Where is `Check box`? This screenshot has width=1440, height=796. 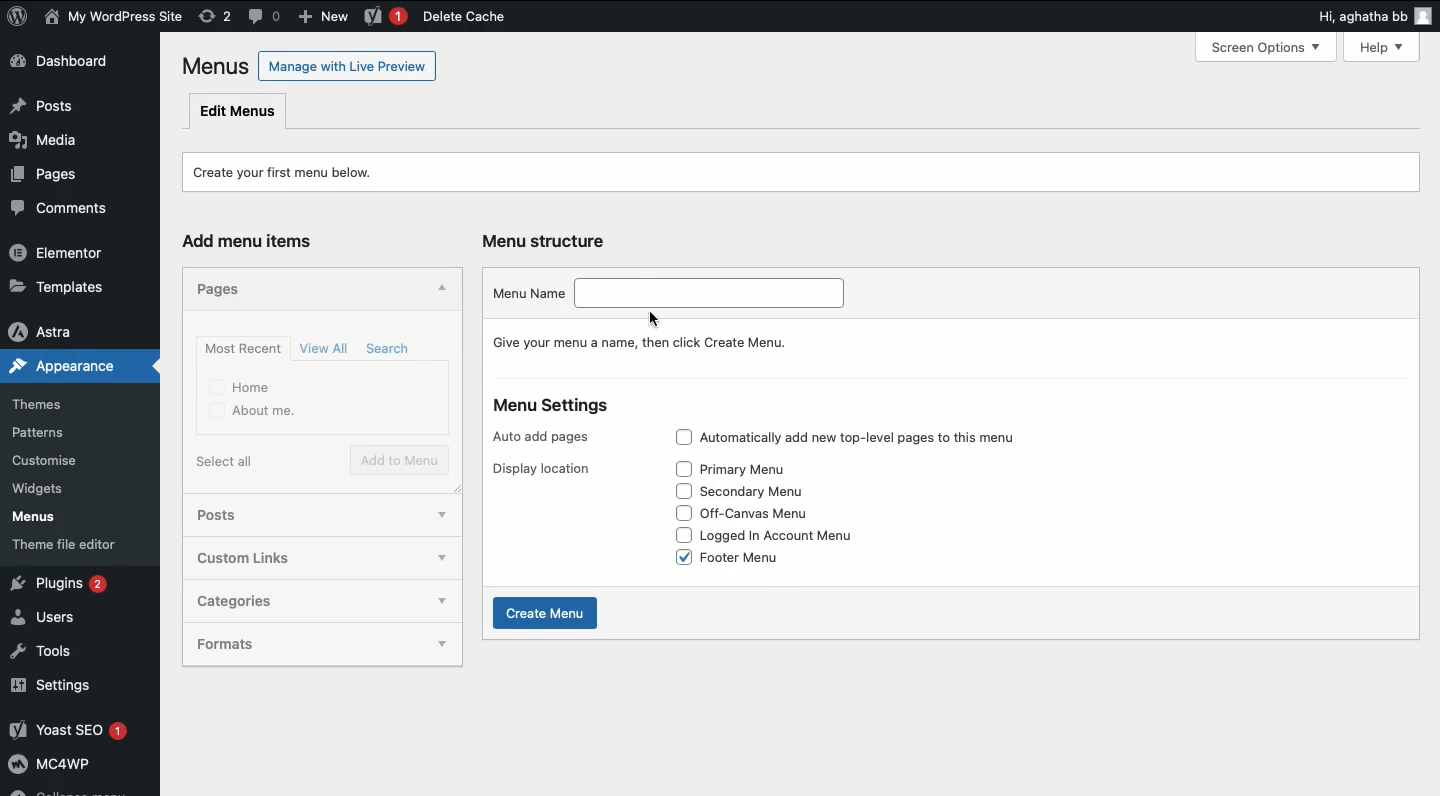
Check box is located at coordinates (682, 438).